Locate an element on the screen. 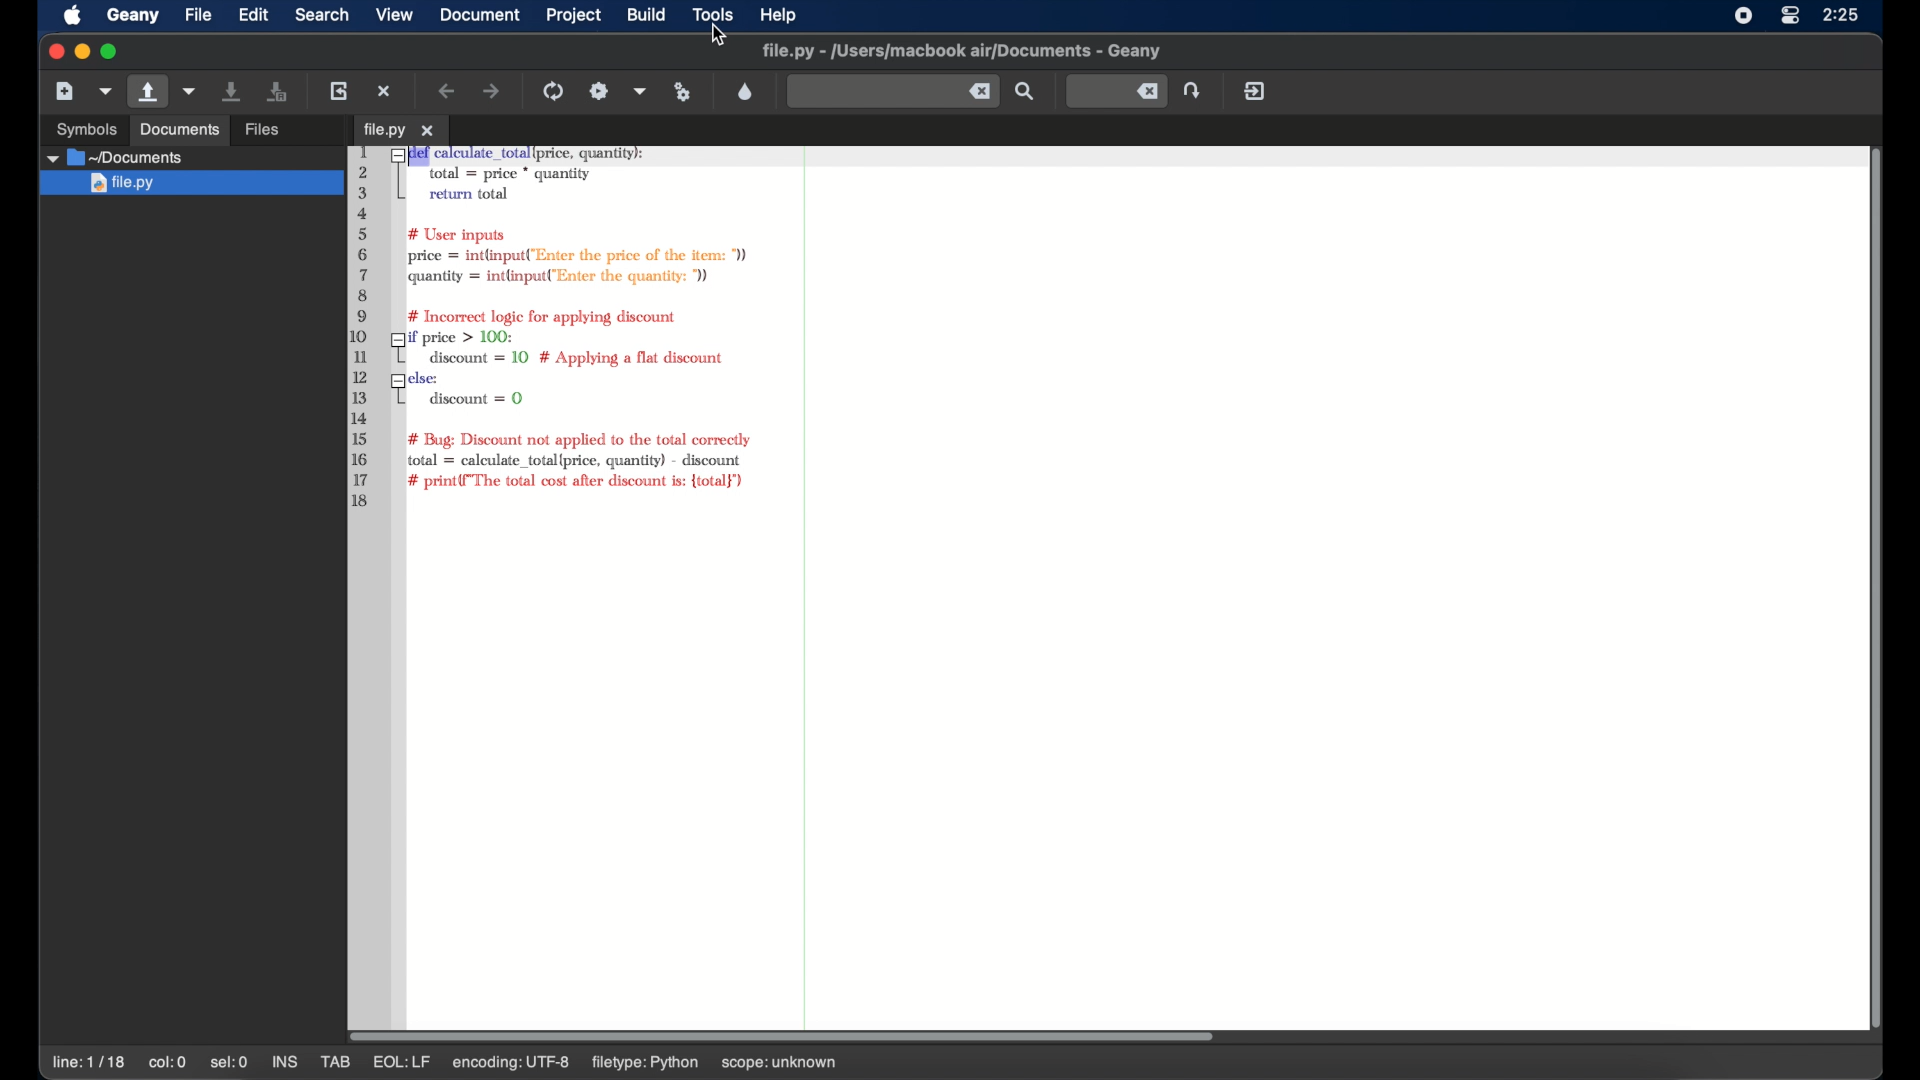 This screenshot has width=1920, height=1080. control center is located at coordinates (1790, 15).